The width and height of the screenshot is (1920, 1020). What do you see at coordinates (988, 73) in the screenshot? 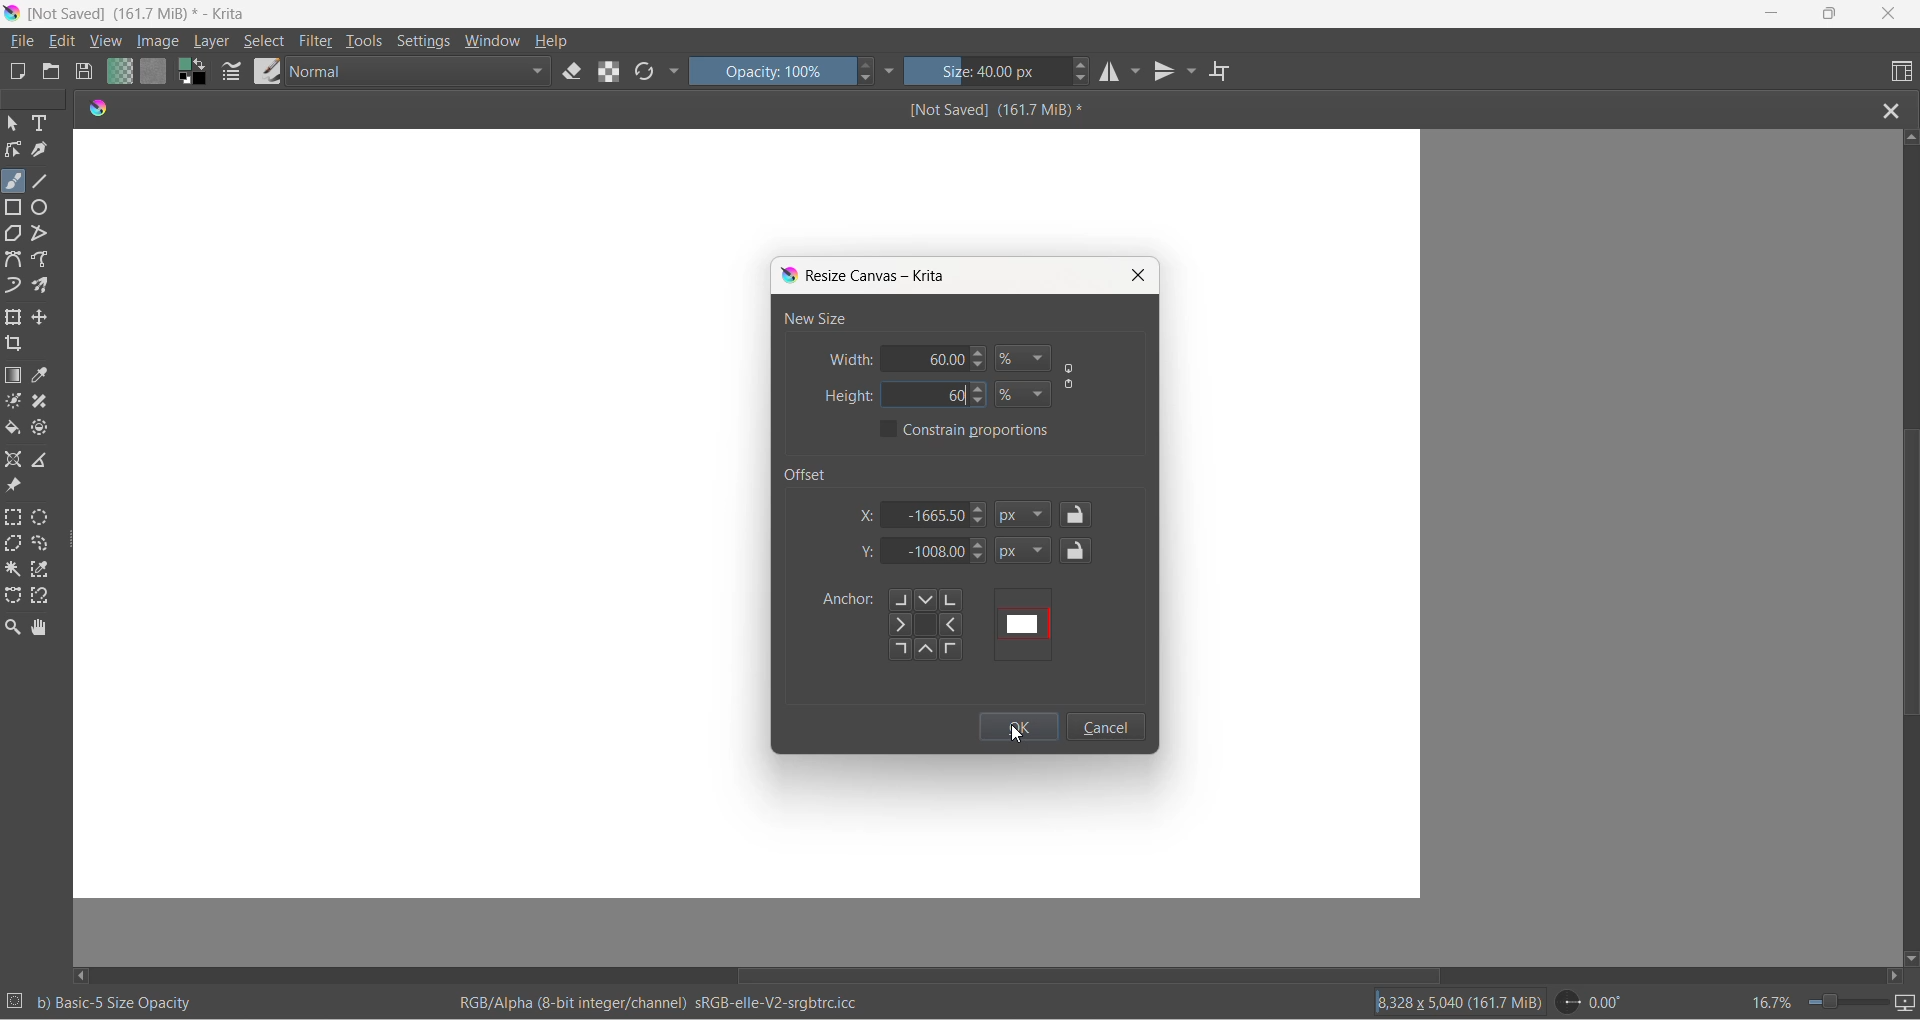
I see `size` at bounding box center [988, 73].